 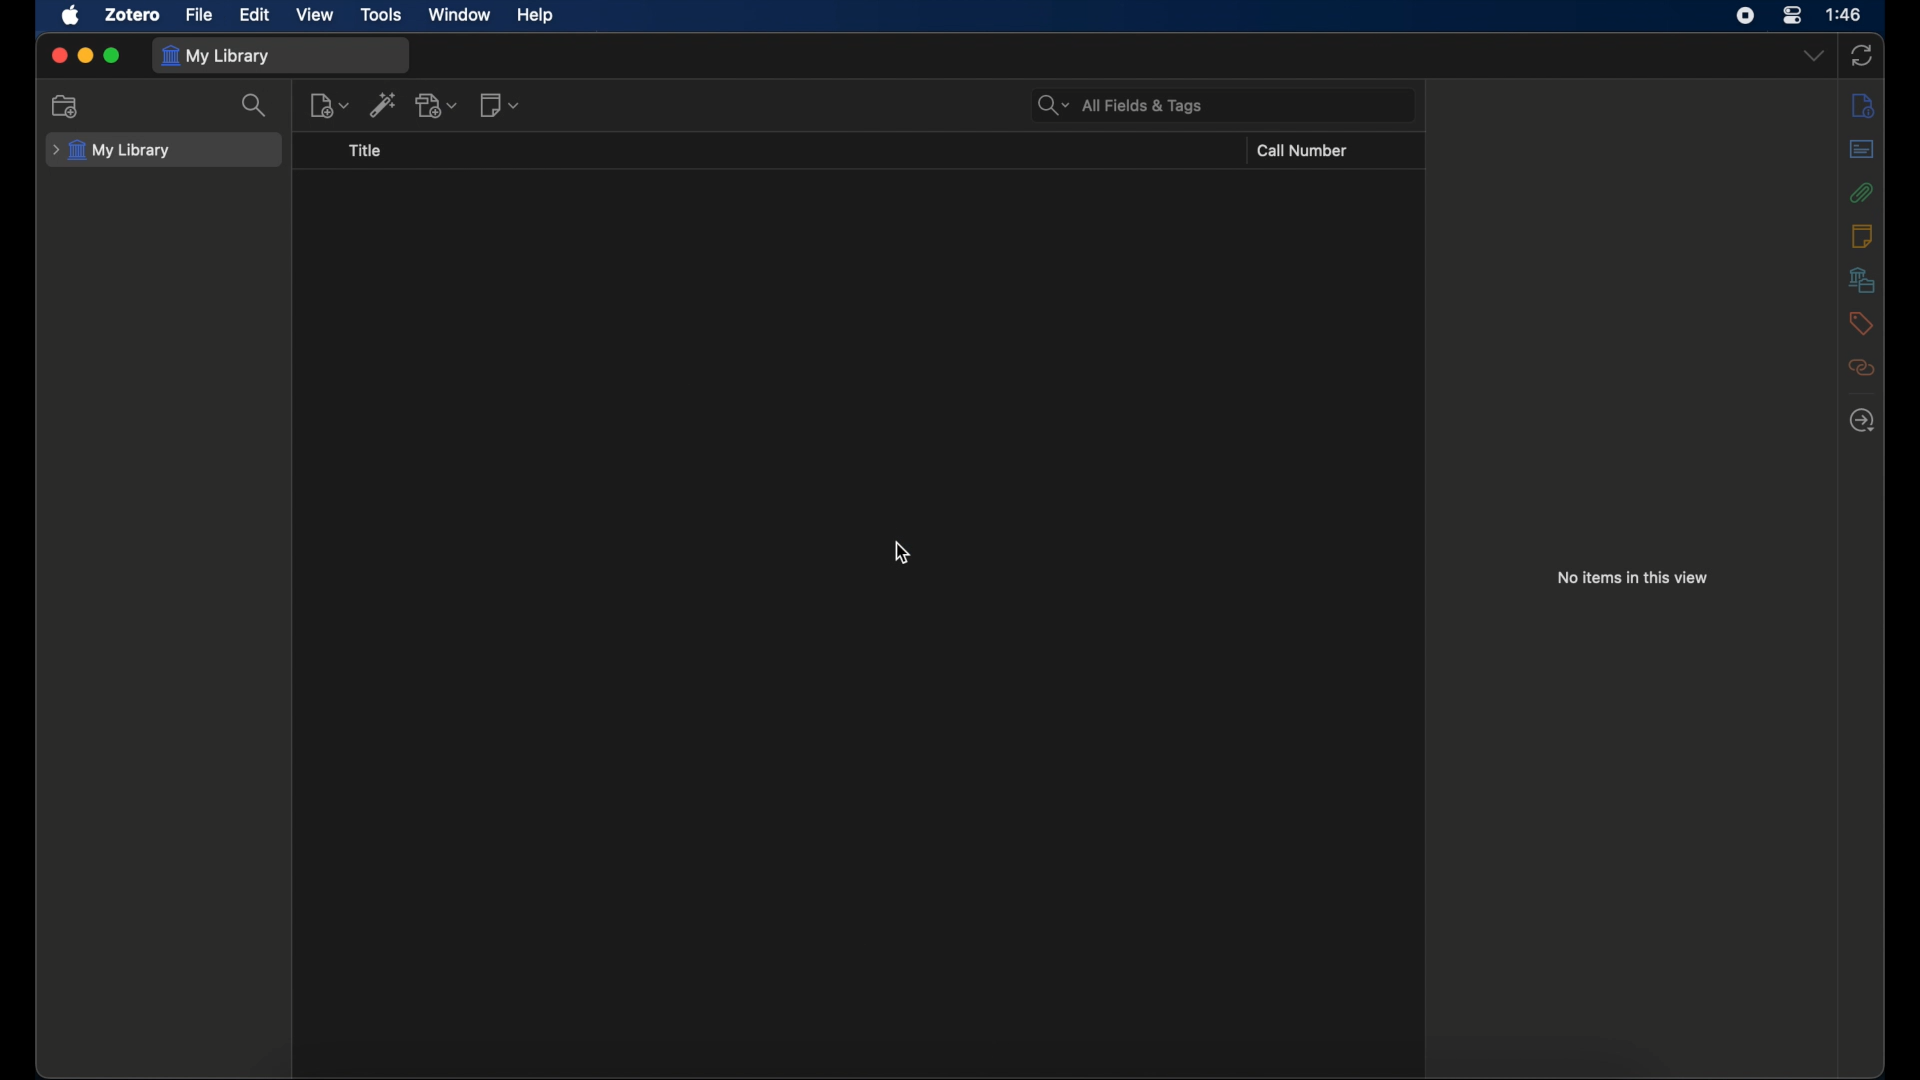 What do you see at coordinates (1303, 151) in the screenshot?
I see `call number` at bounding box center [1303, 151].